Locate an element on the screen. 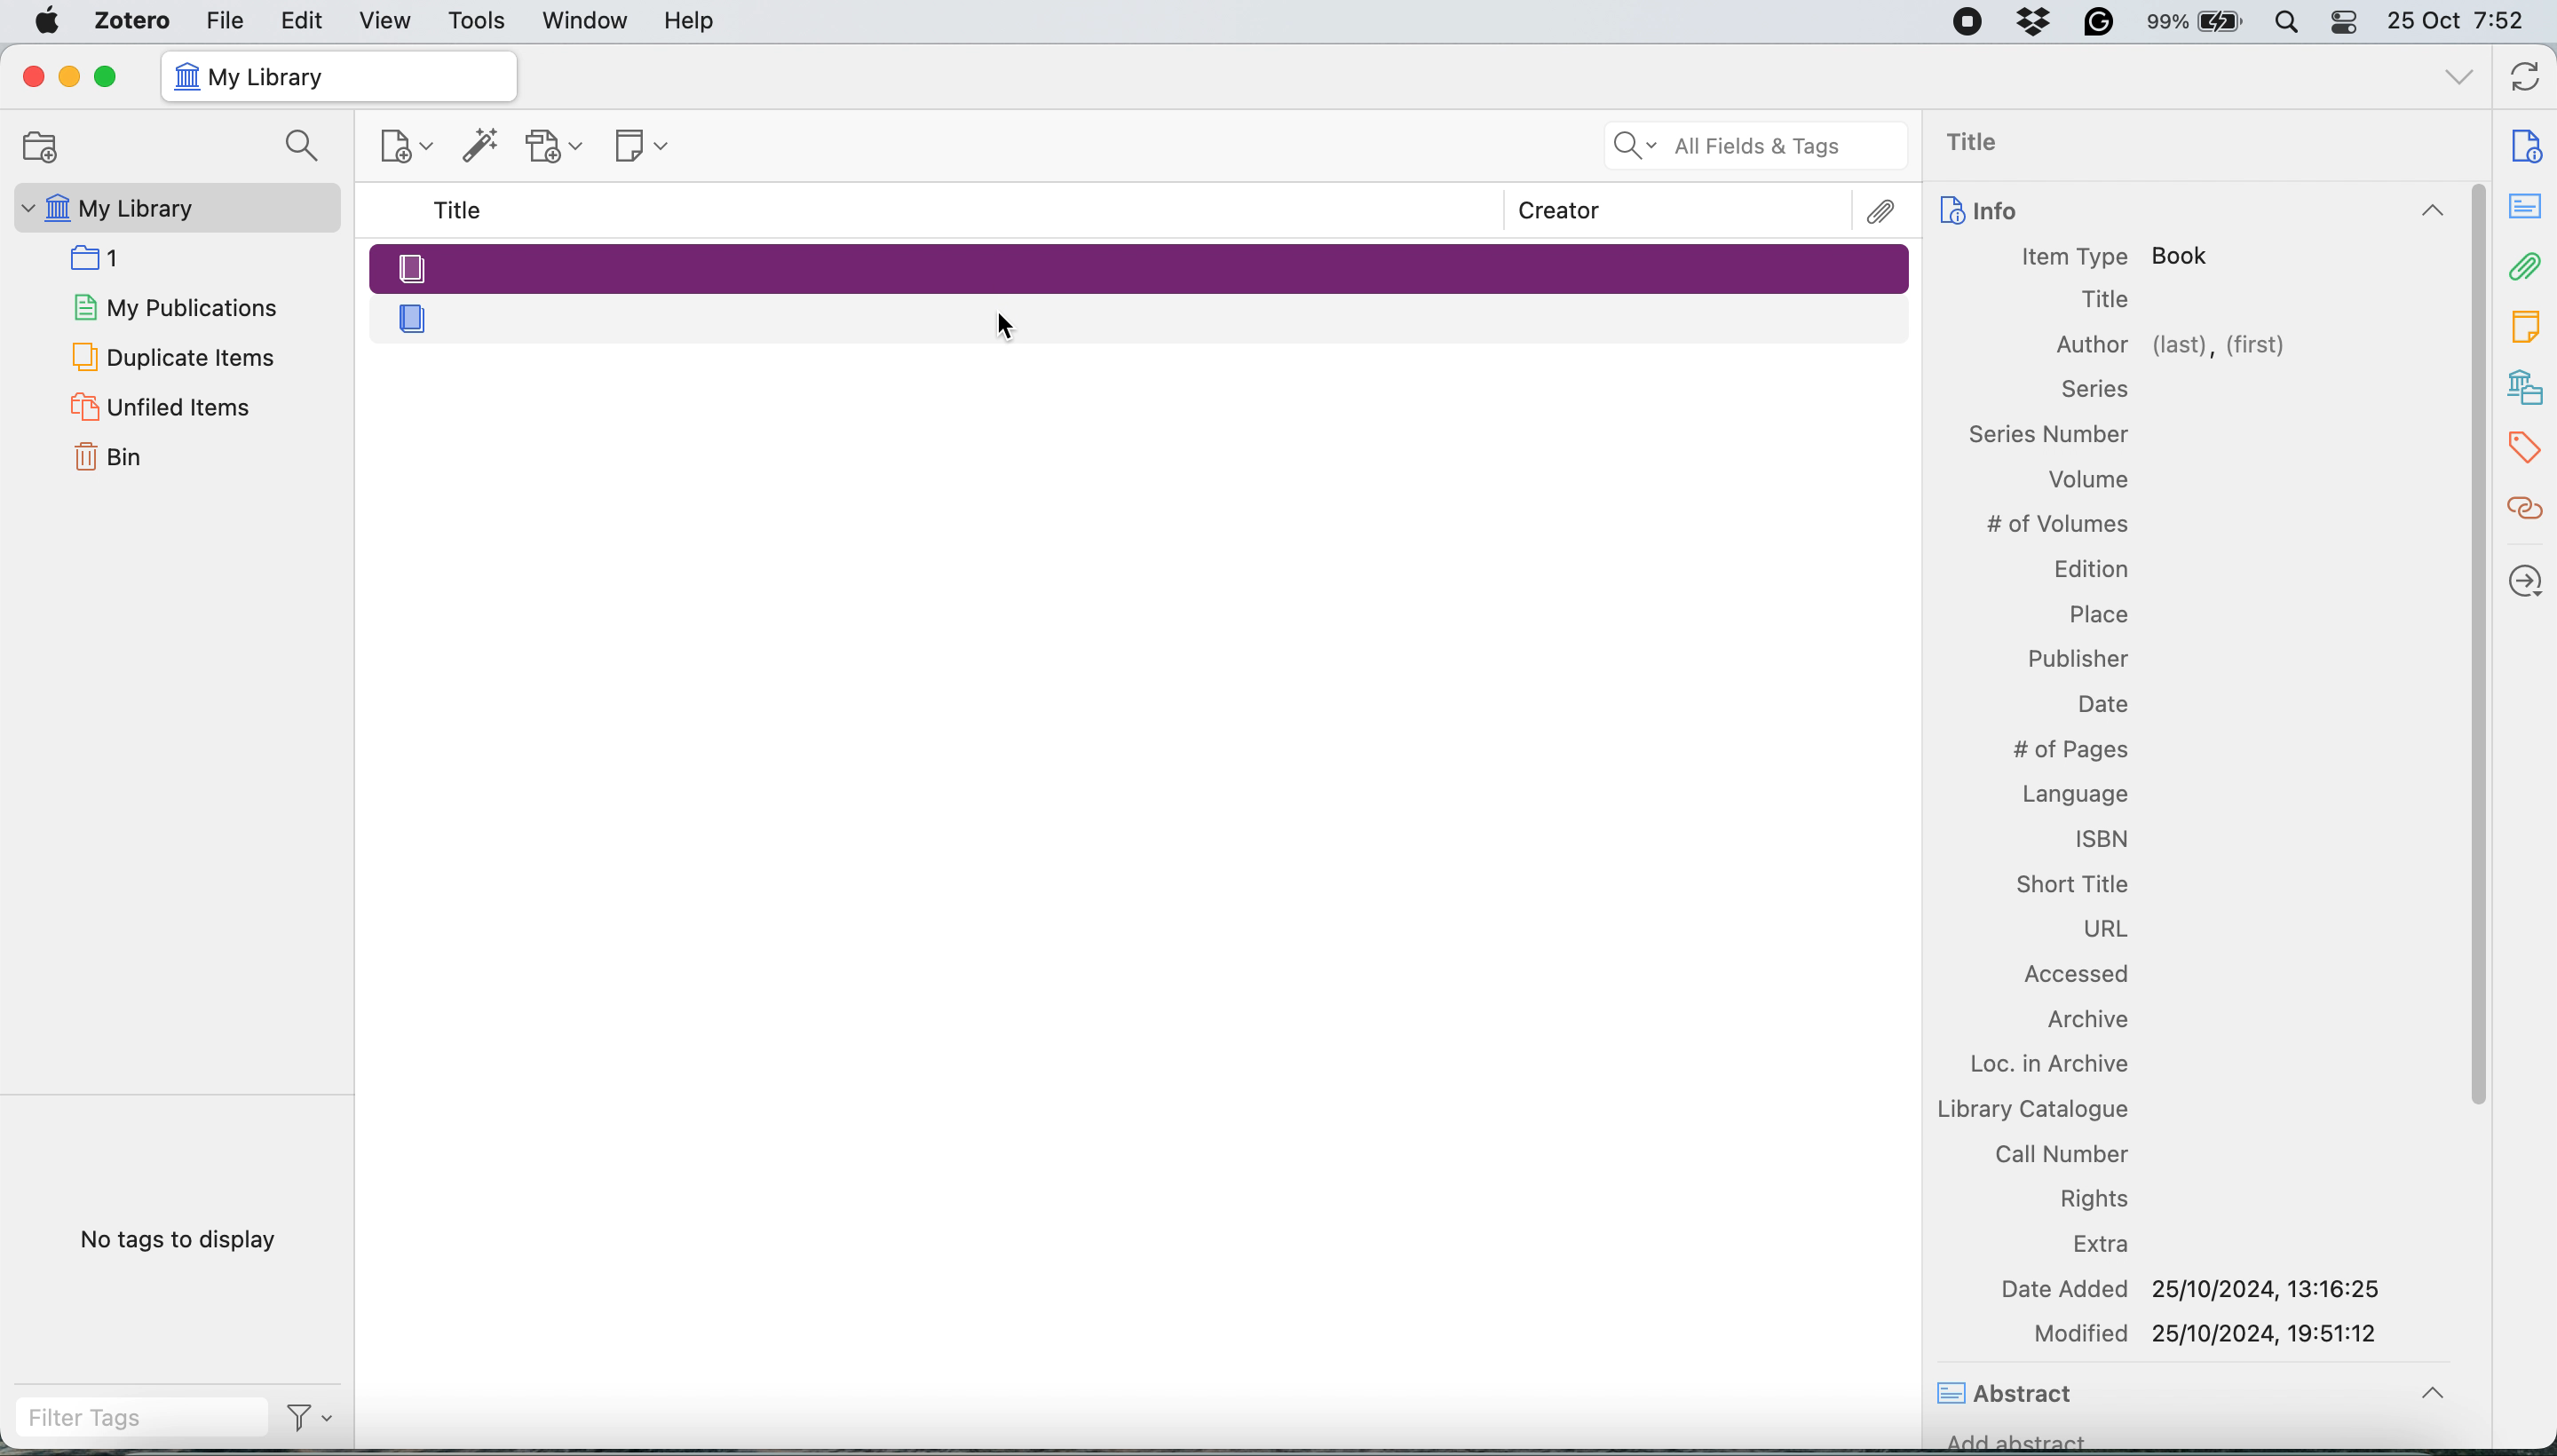  Blank Entry 2 is located at coordinates (1143, 317).